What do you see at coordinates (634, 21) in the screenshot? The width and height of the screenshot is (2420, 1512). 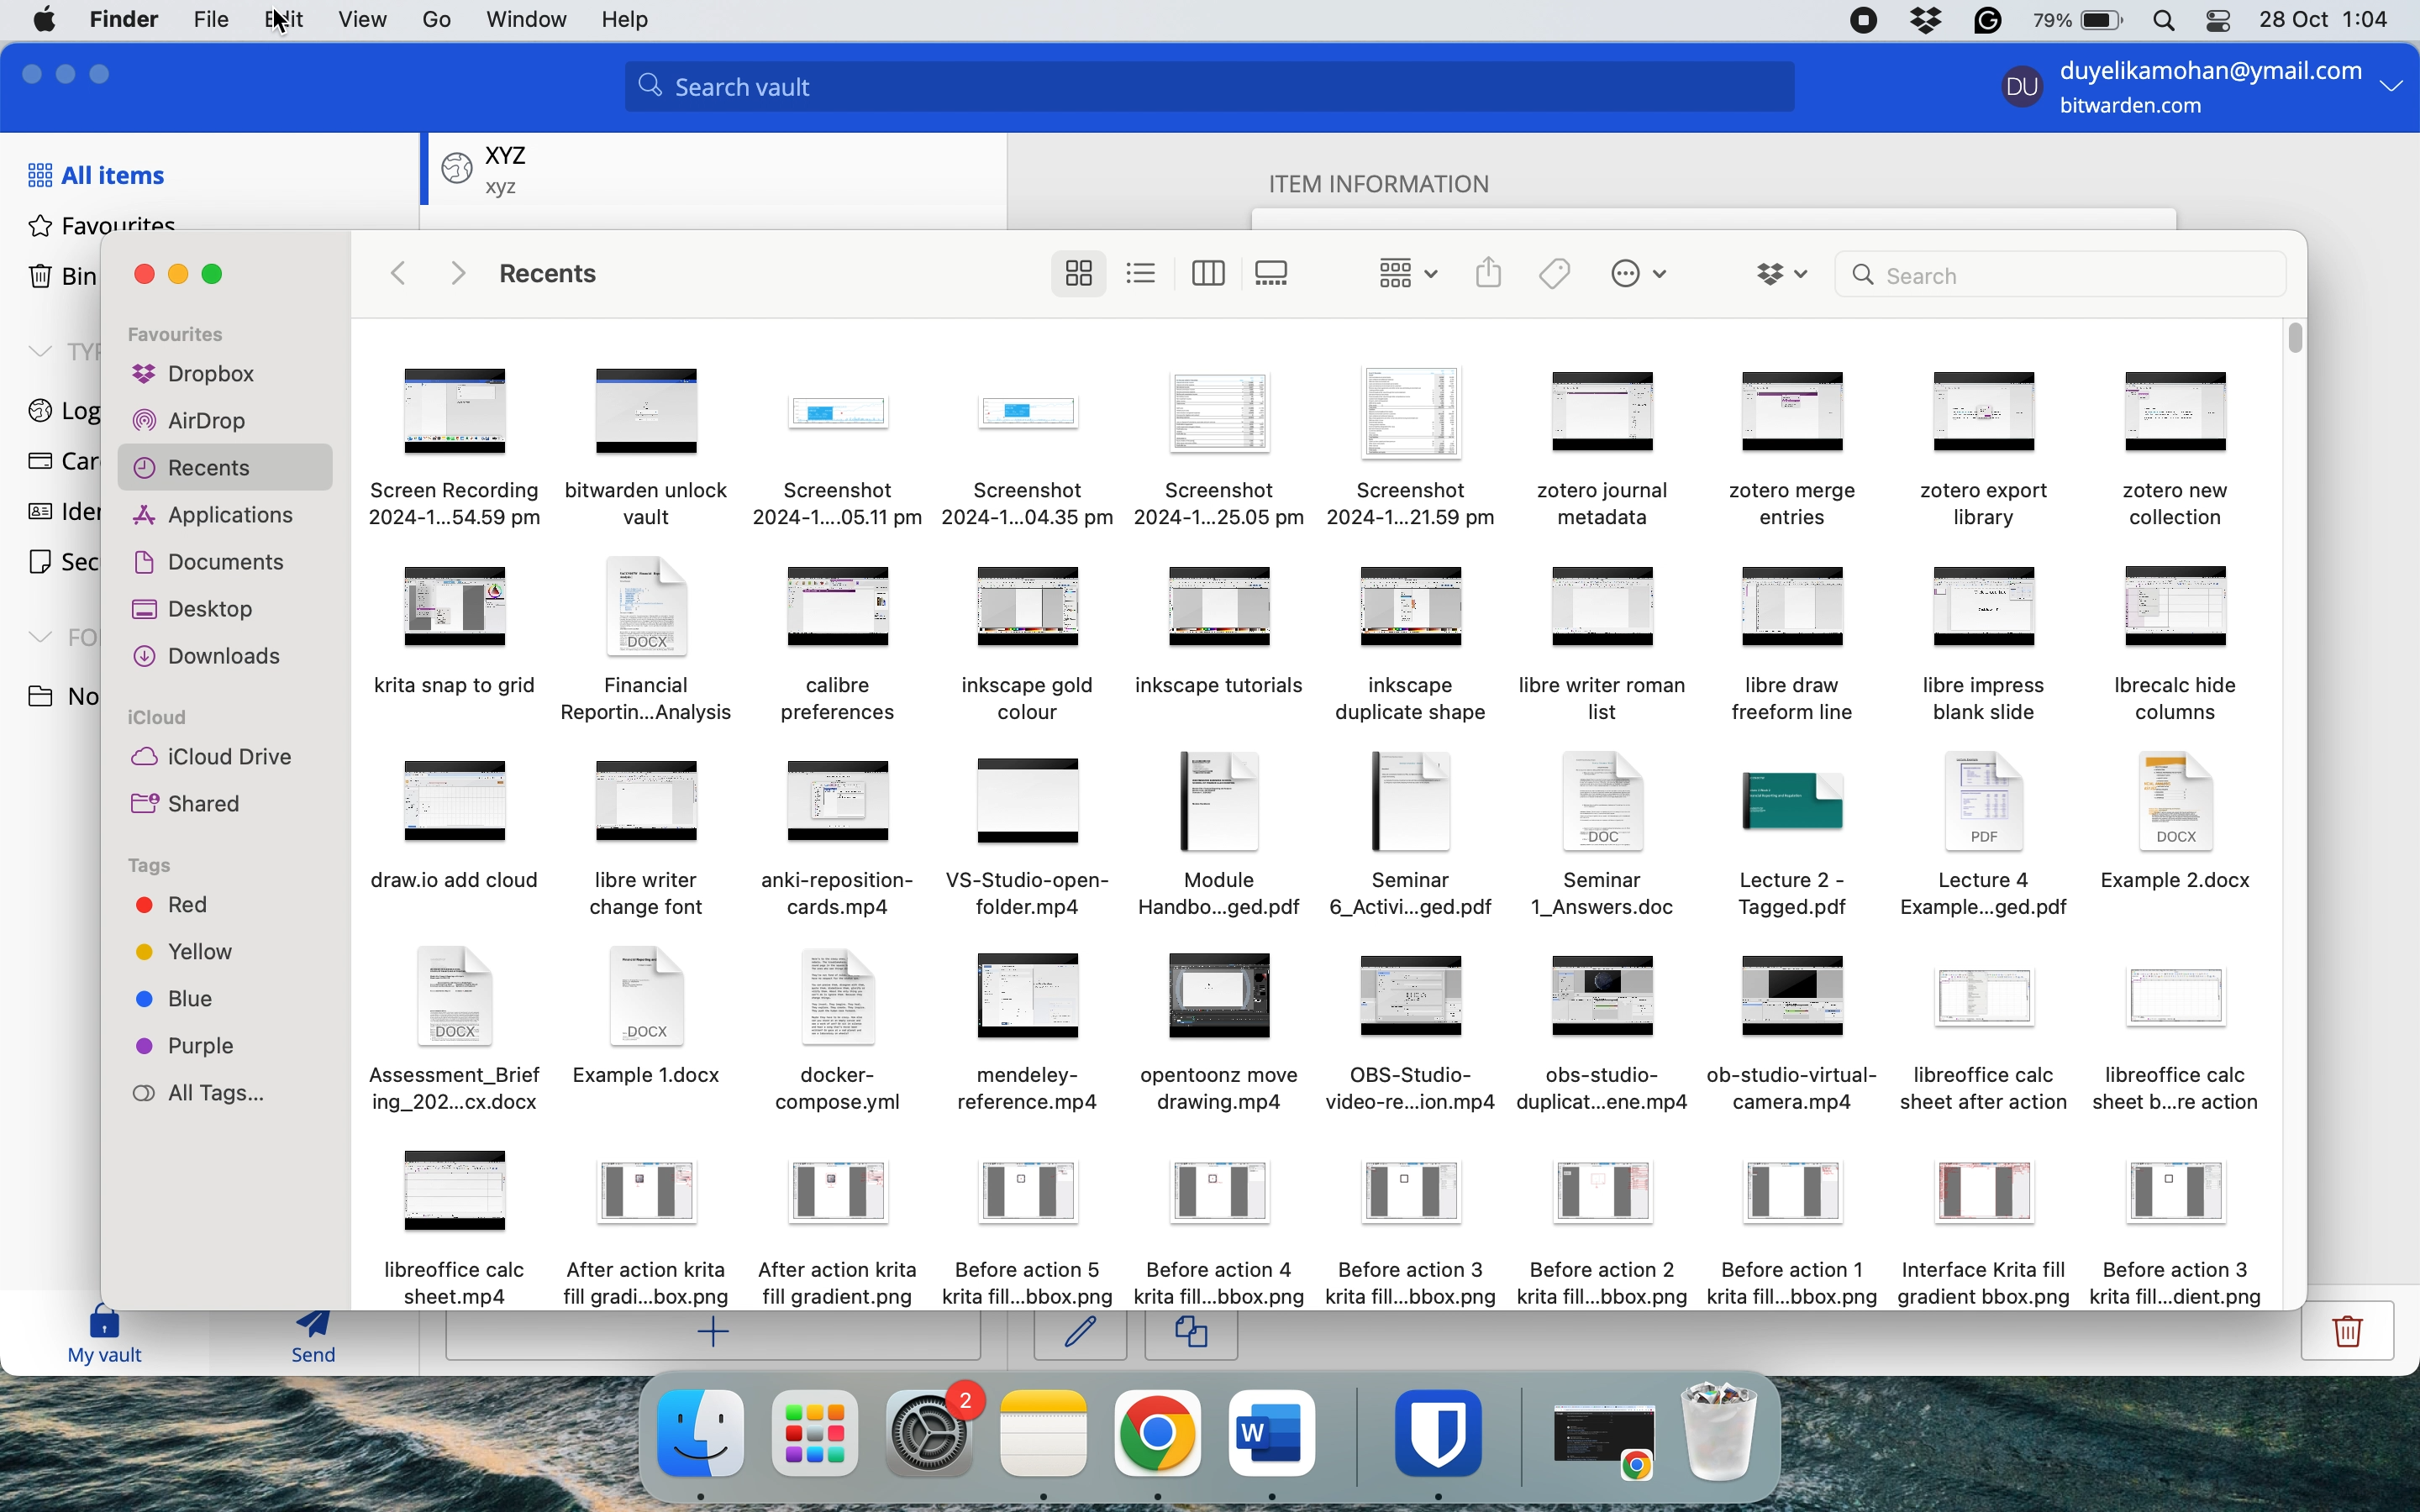 I see `help` at bounding box center [634, 21].